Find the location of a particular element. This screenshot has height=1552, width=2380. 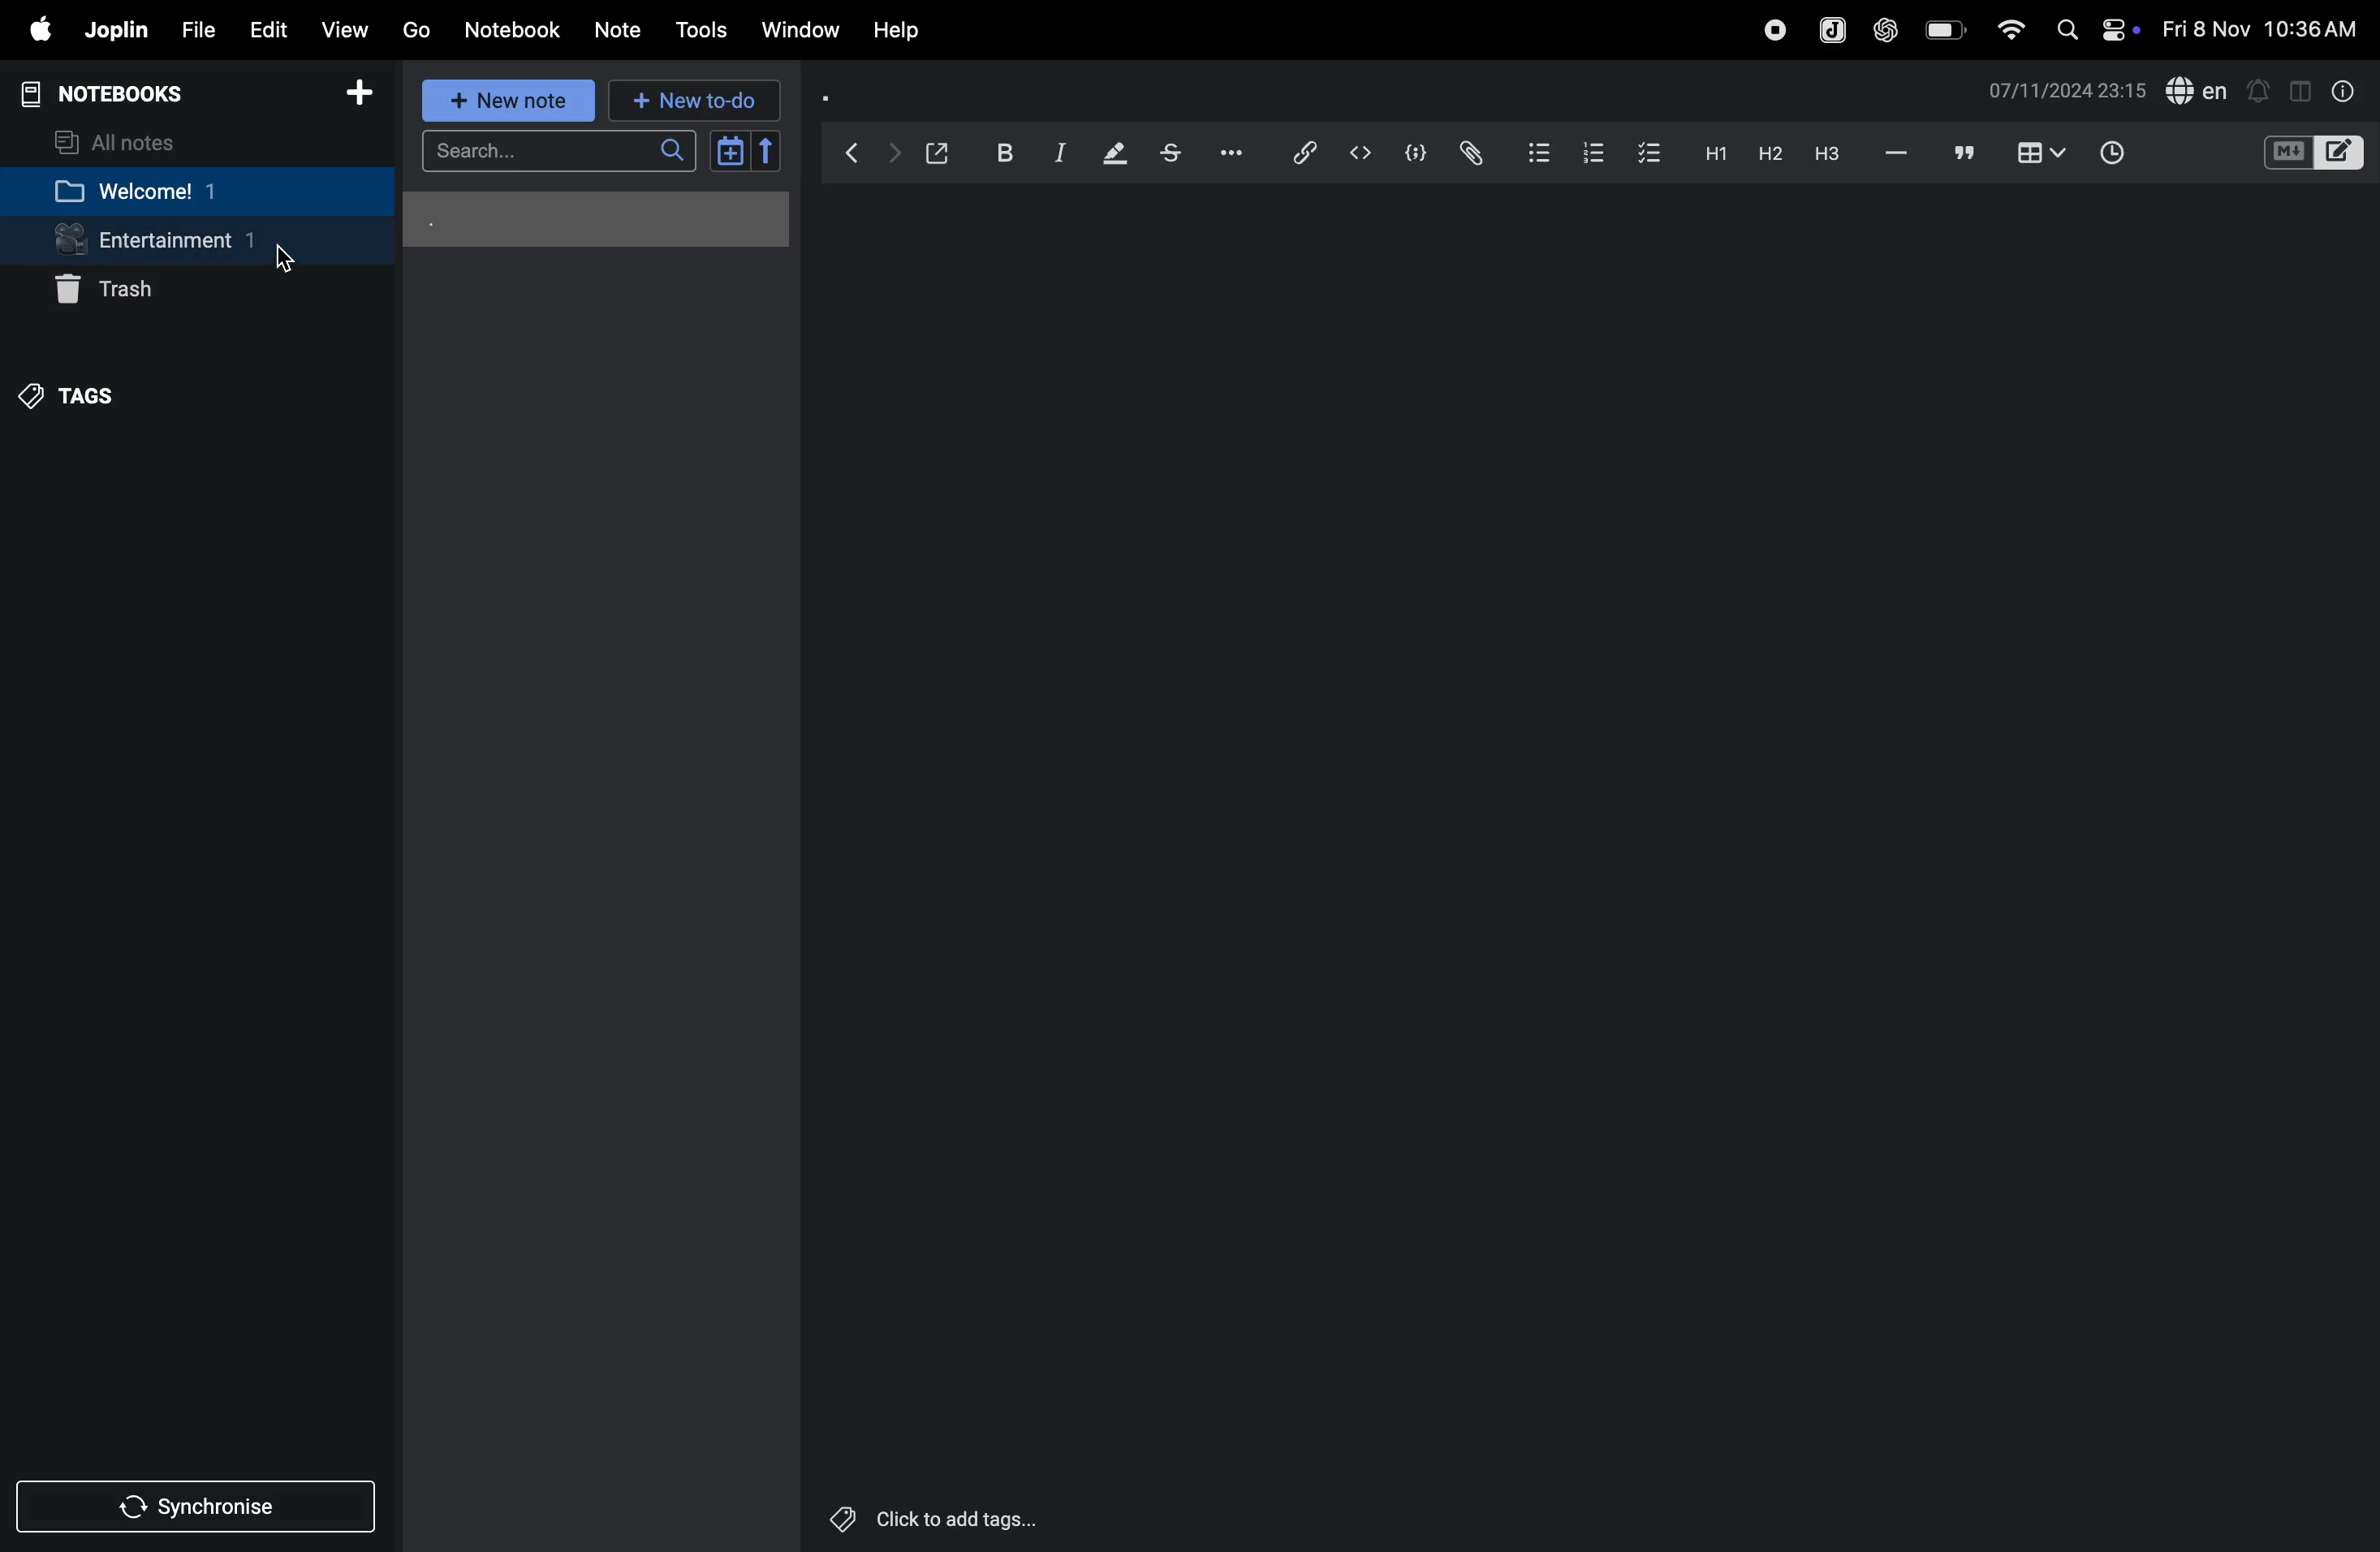

horrizontal line is located at coordinates (1894, 154).